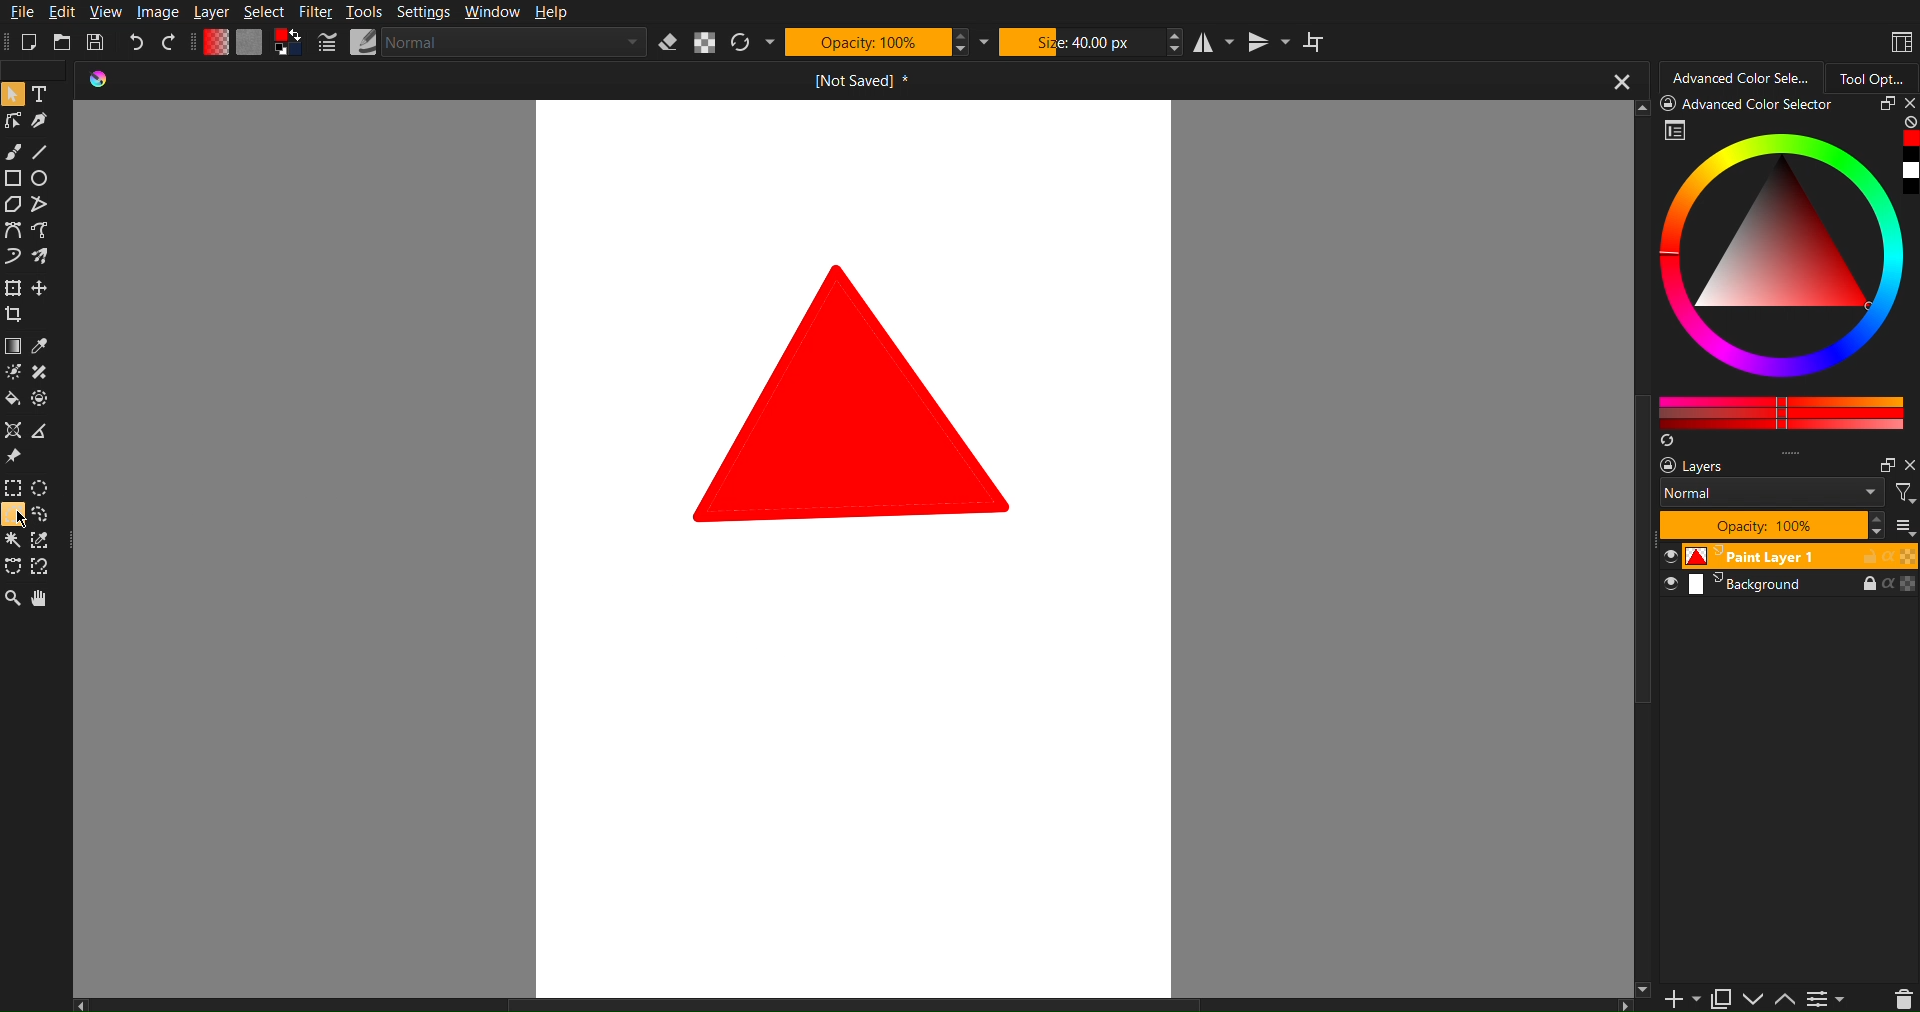  What do you see at coordinates (42, 290) in the screenshot?
I see `Create` at bounding box center [42, 290].